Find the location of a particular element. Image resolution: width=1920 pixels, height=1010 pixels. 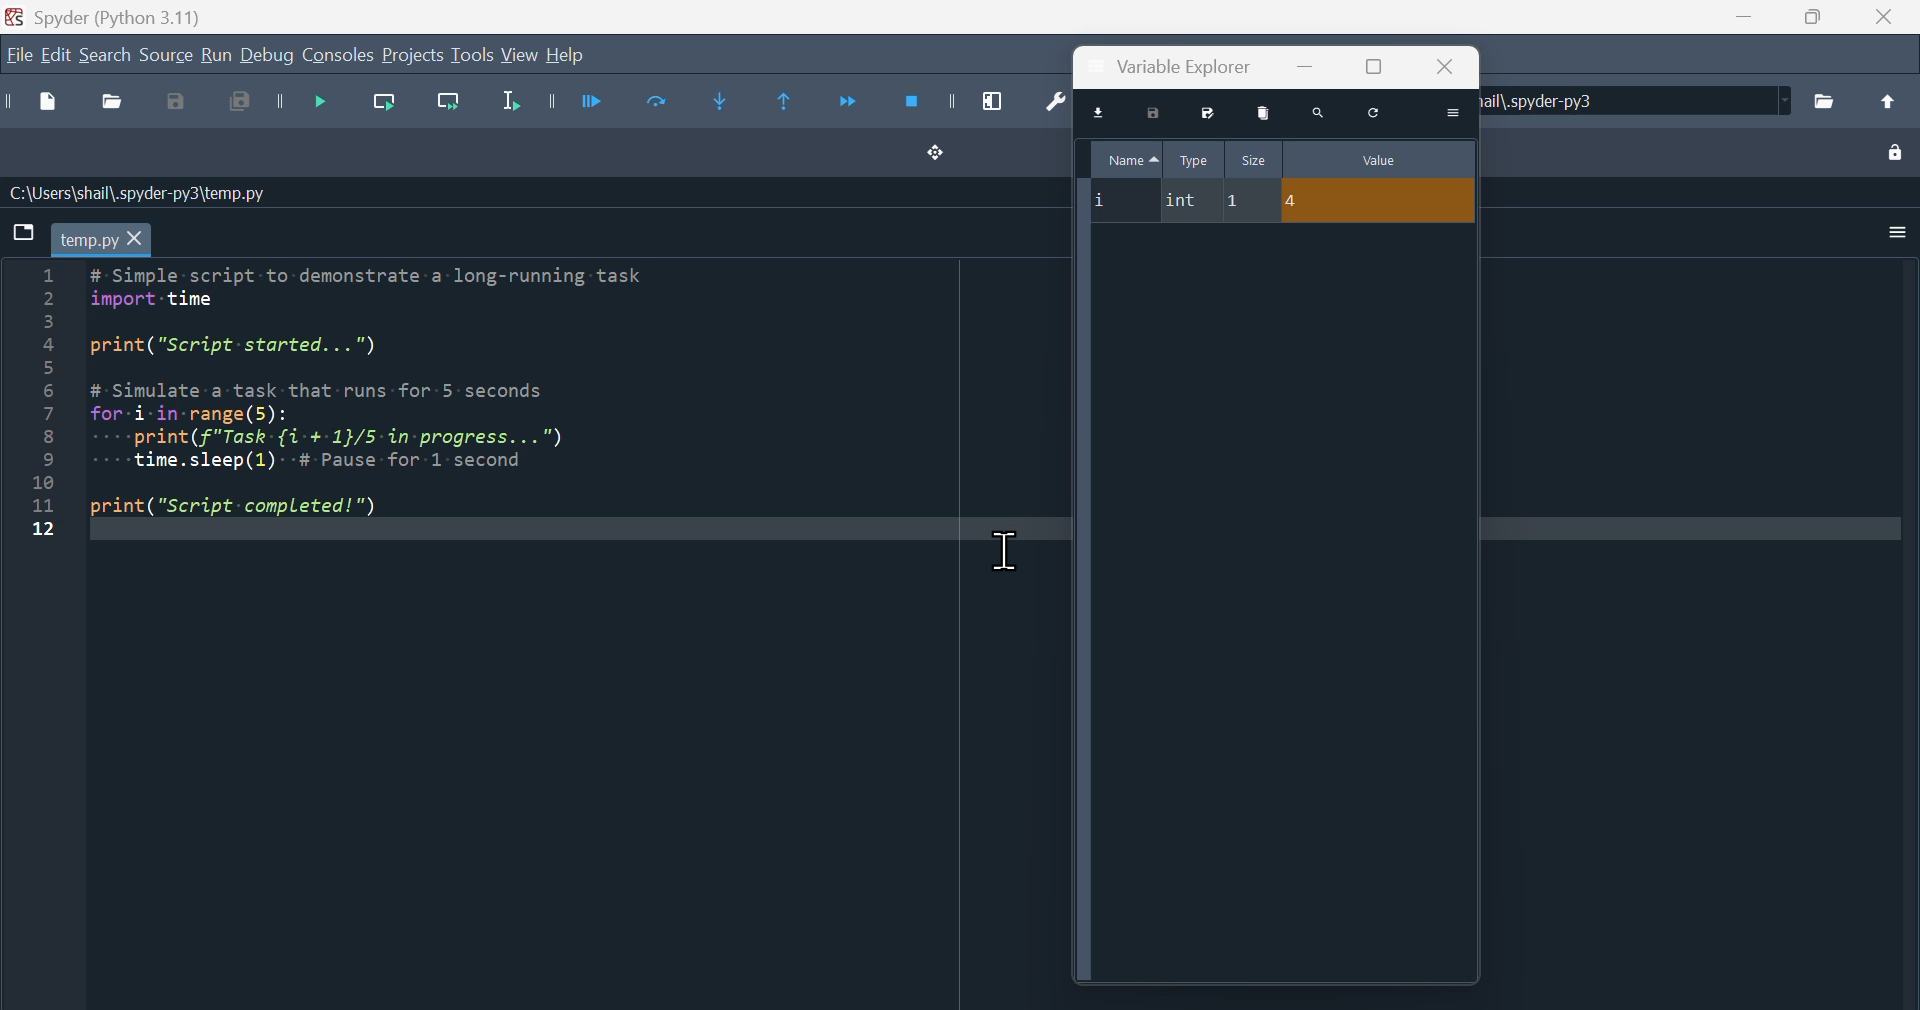

int is located at coordinates (1184, 198).